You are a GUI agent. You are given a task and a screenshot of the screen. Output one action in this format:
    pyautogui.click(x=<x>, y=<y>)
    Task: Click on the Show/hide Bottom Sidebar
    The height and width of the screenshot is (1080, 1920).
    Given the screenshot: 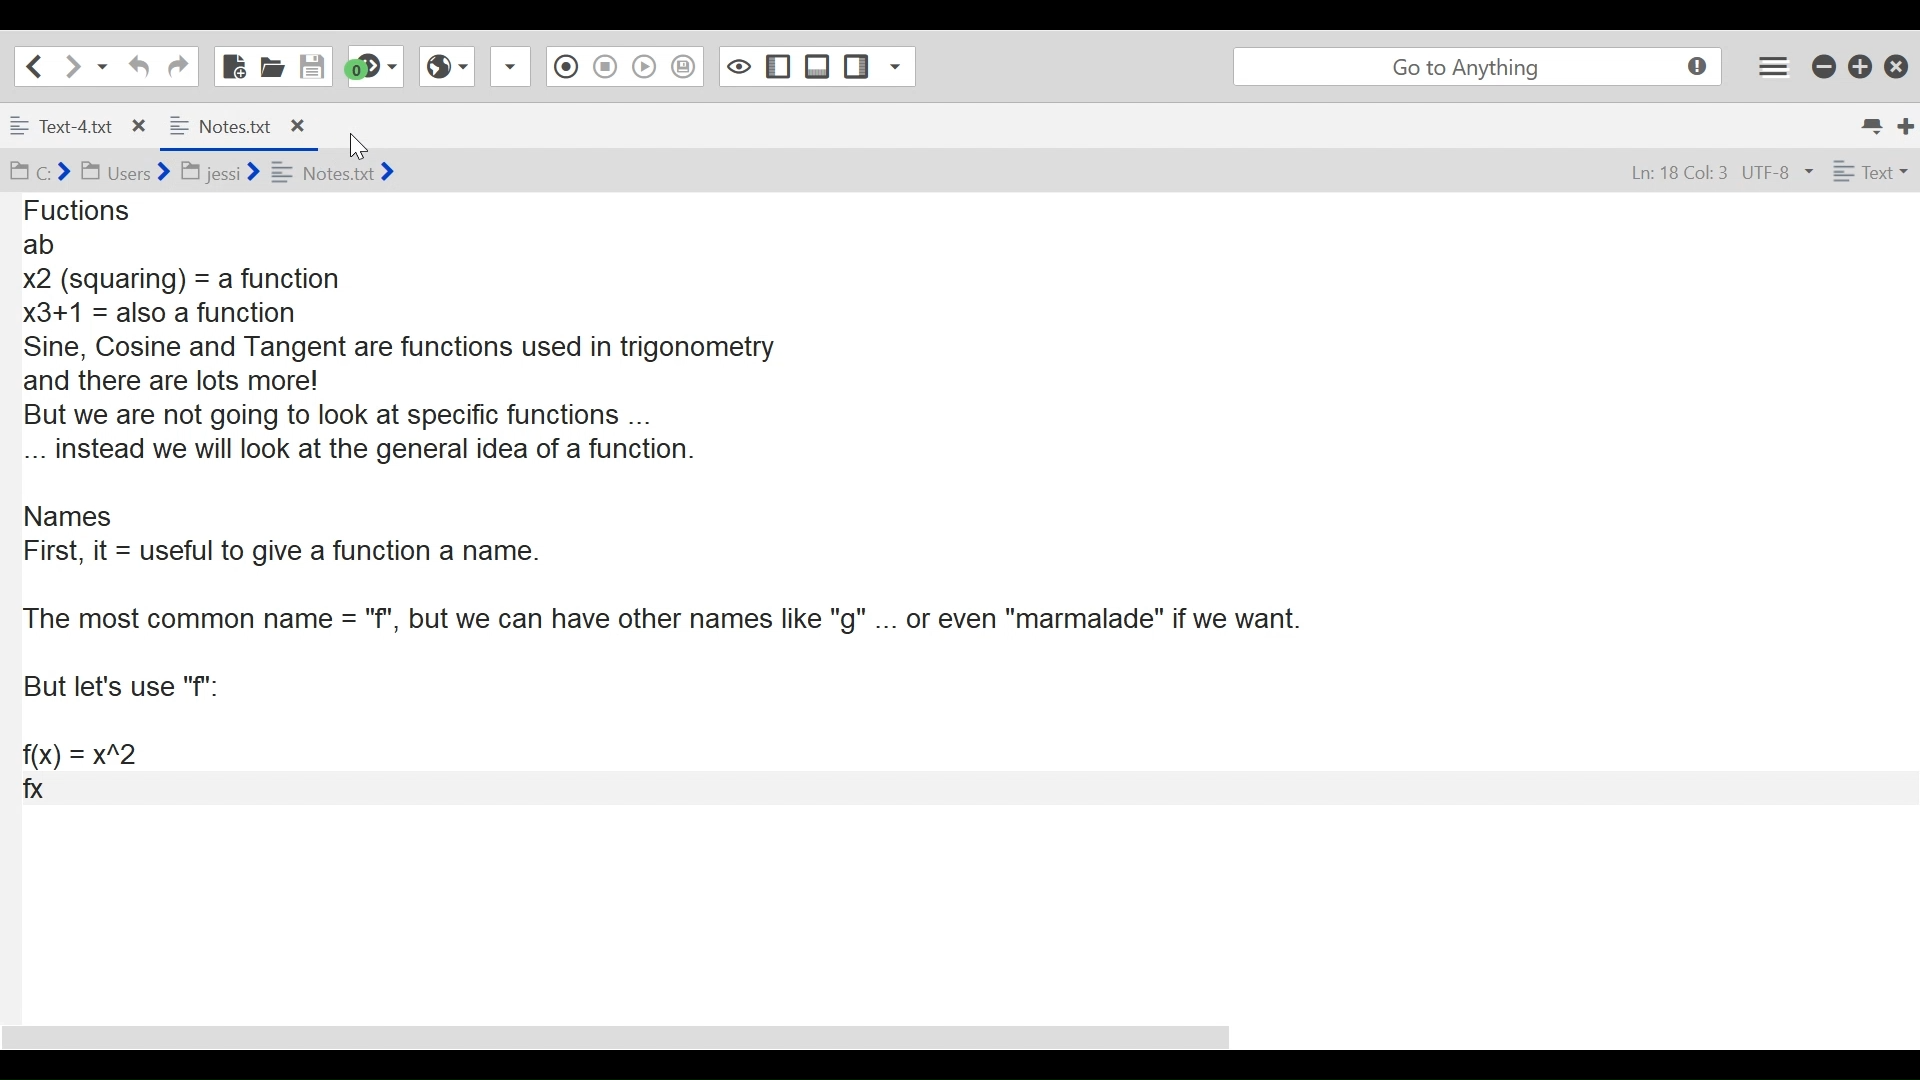 What is the action you would take?
    pyautogui.click(x=817, y=66)
    